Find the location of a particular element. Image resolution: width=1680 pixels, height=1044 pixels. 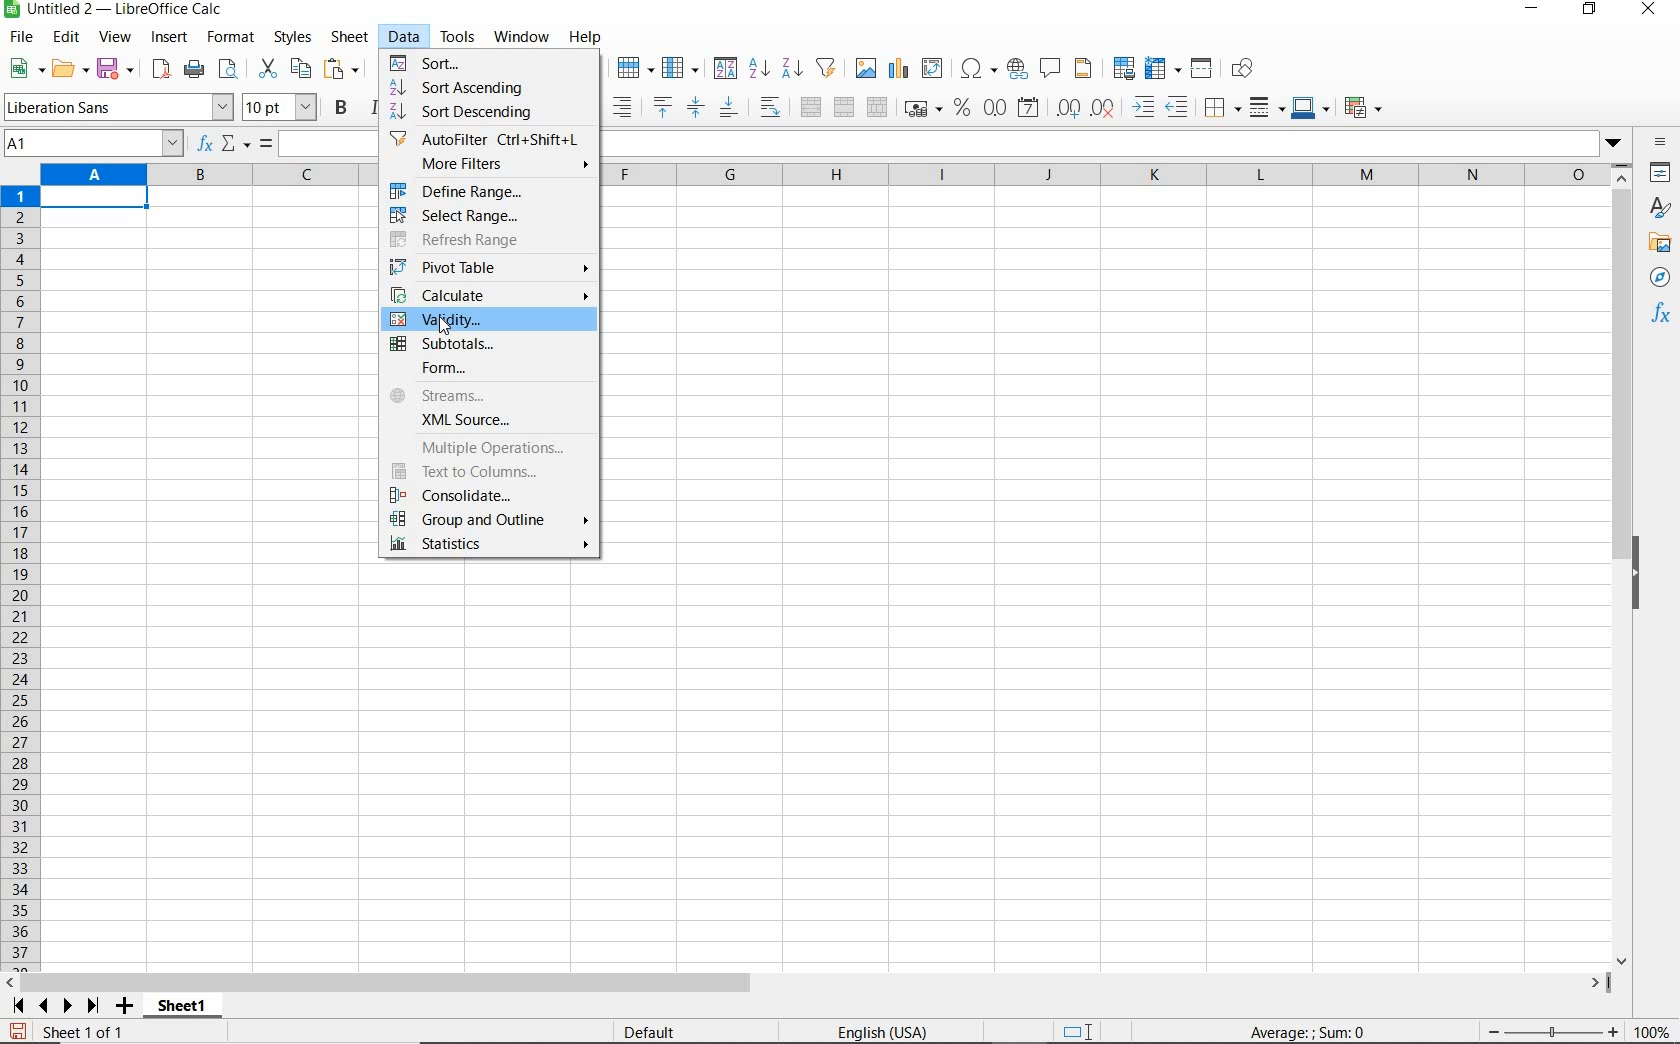

tools is located at coordinates (459, 37).